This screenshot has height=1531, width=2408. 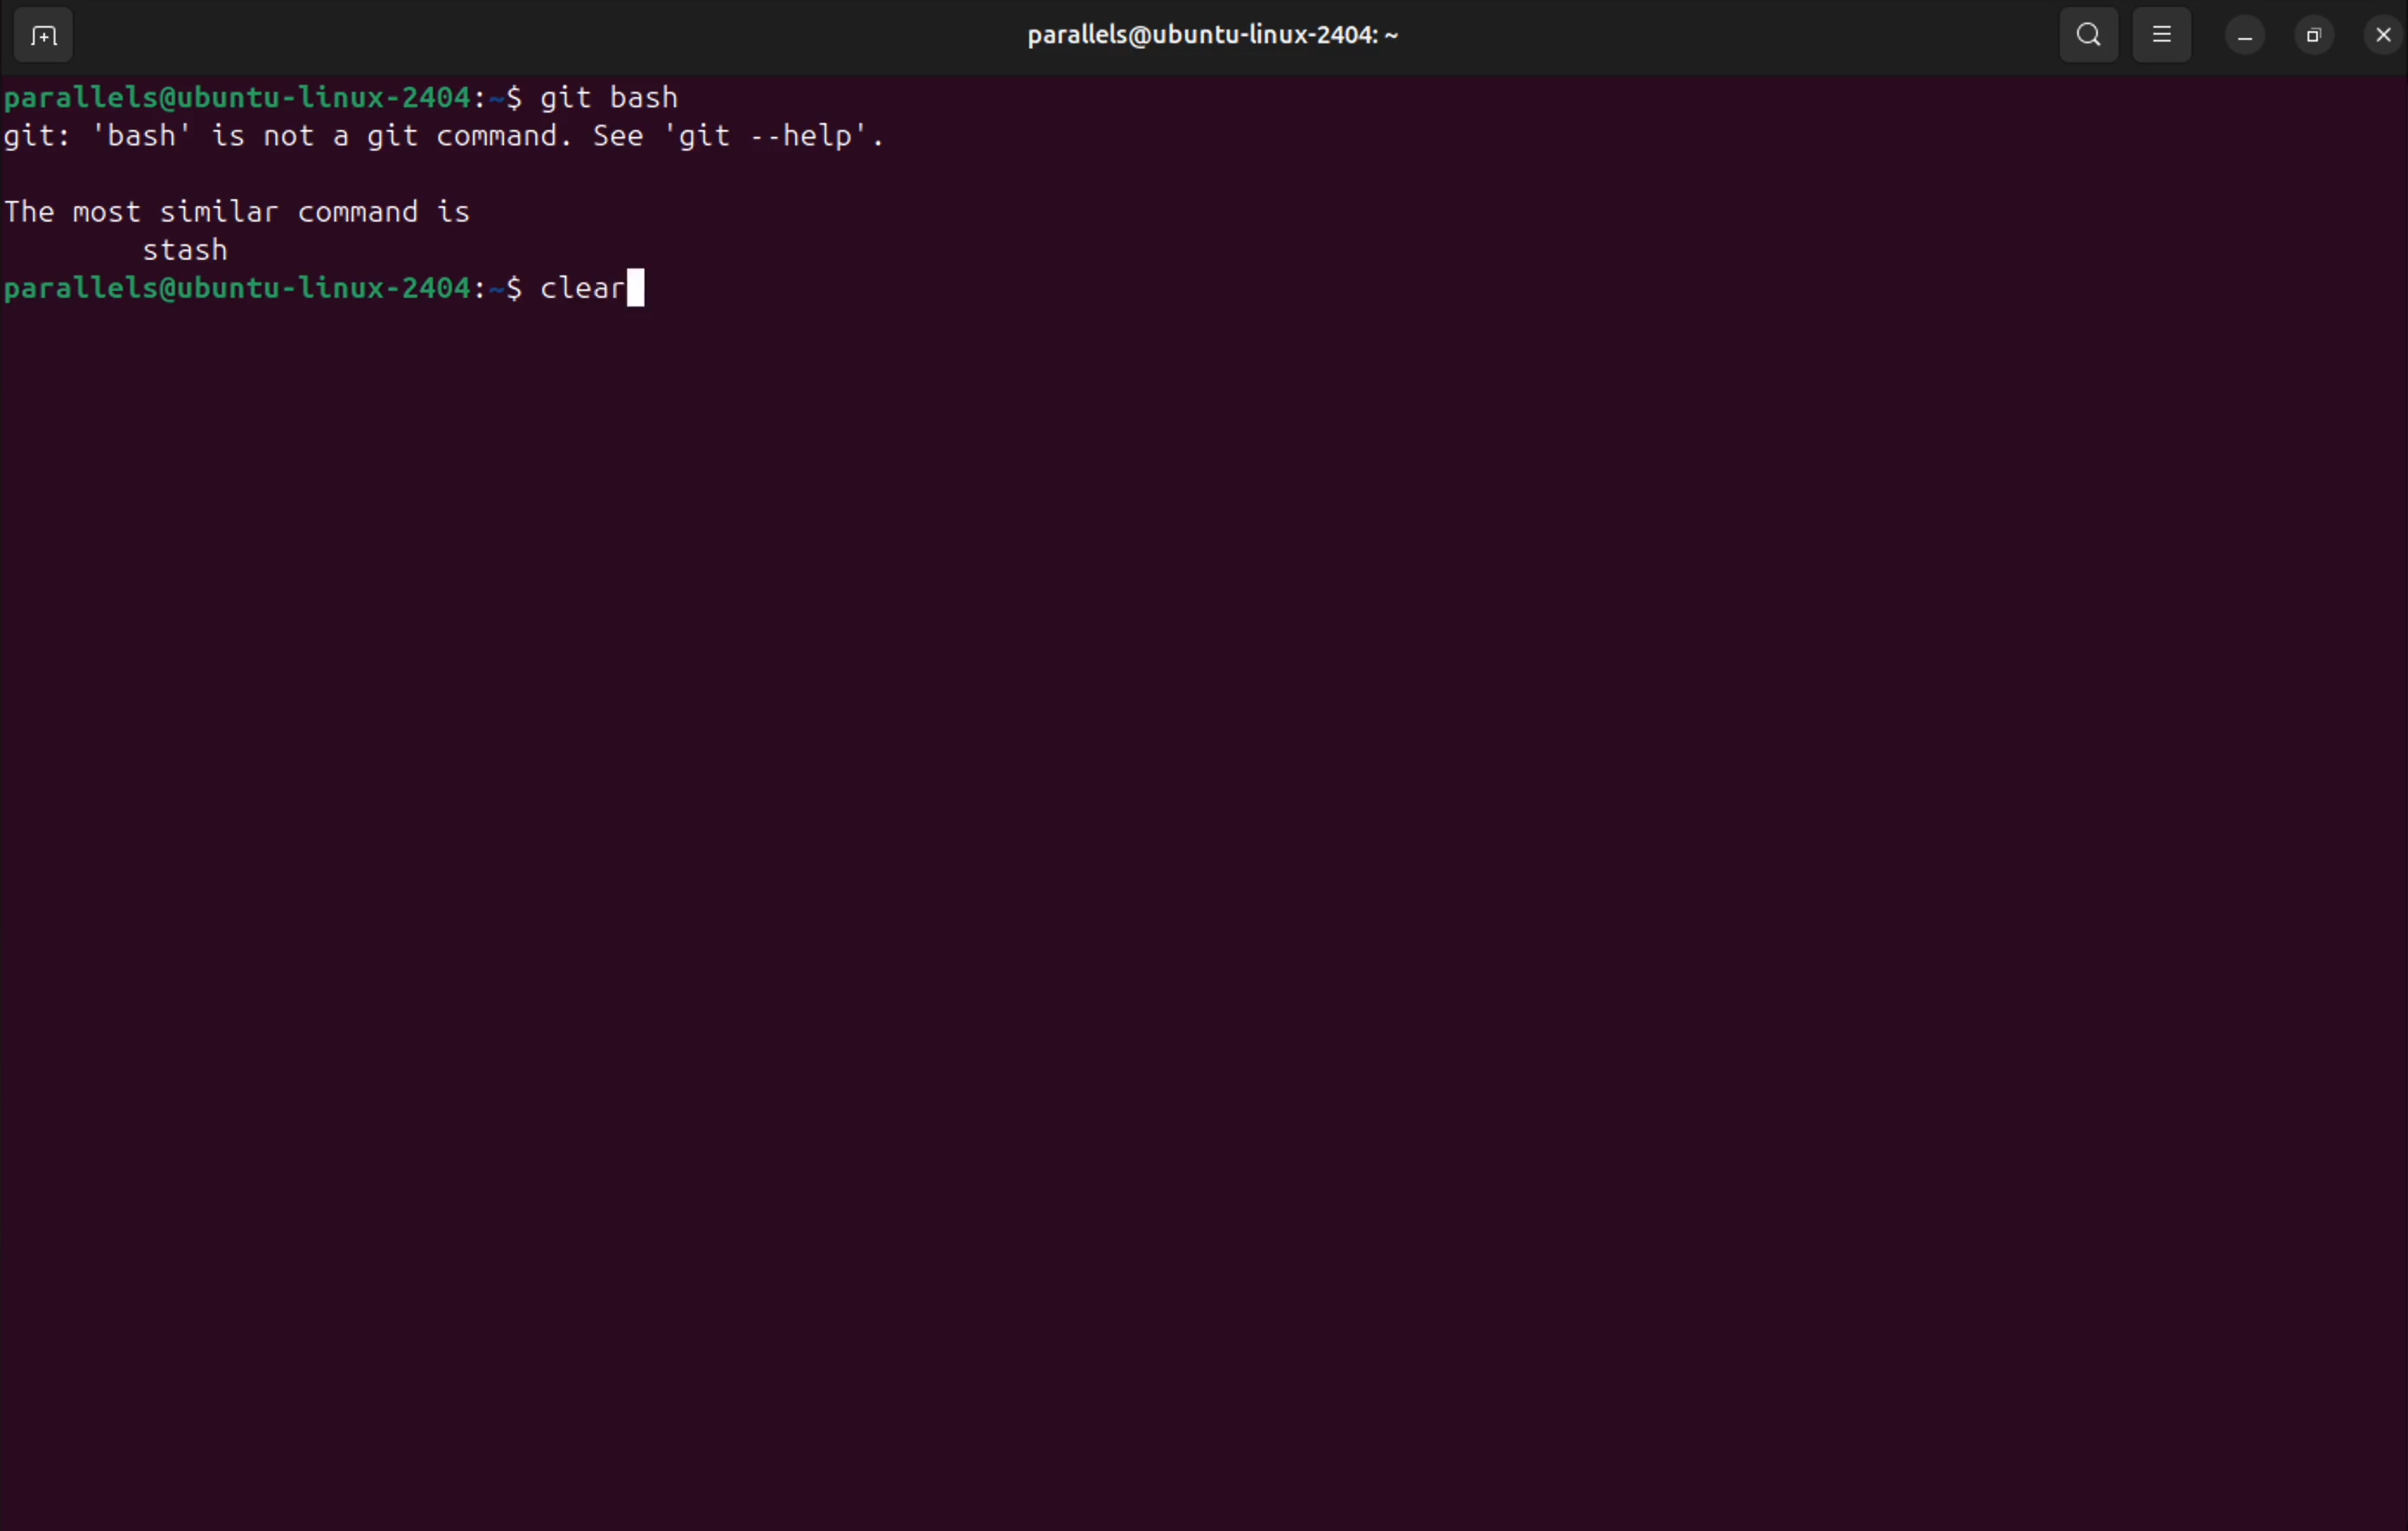 What do you see at coordinates (2249, 35) in the screenshot?
I see `minimize` at bounding box center [2249, 35].